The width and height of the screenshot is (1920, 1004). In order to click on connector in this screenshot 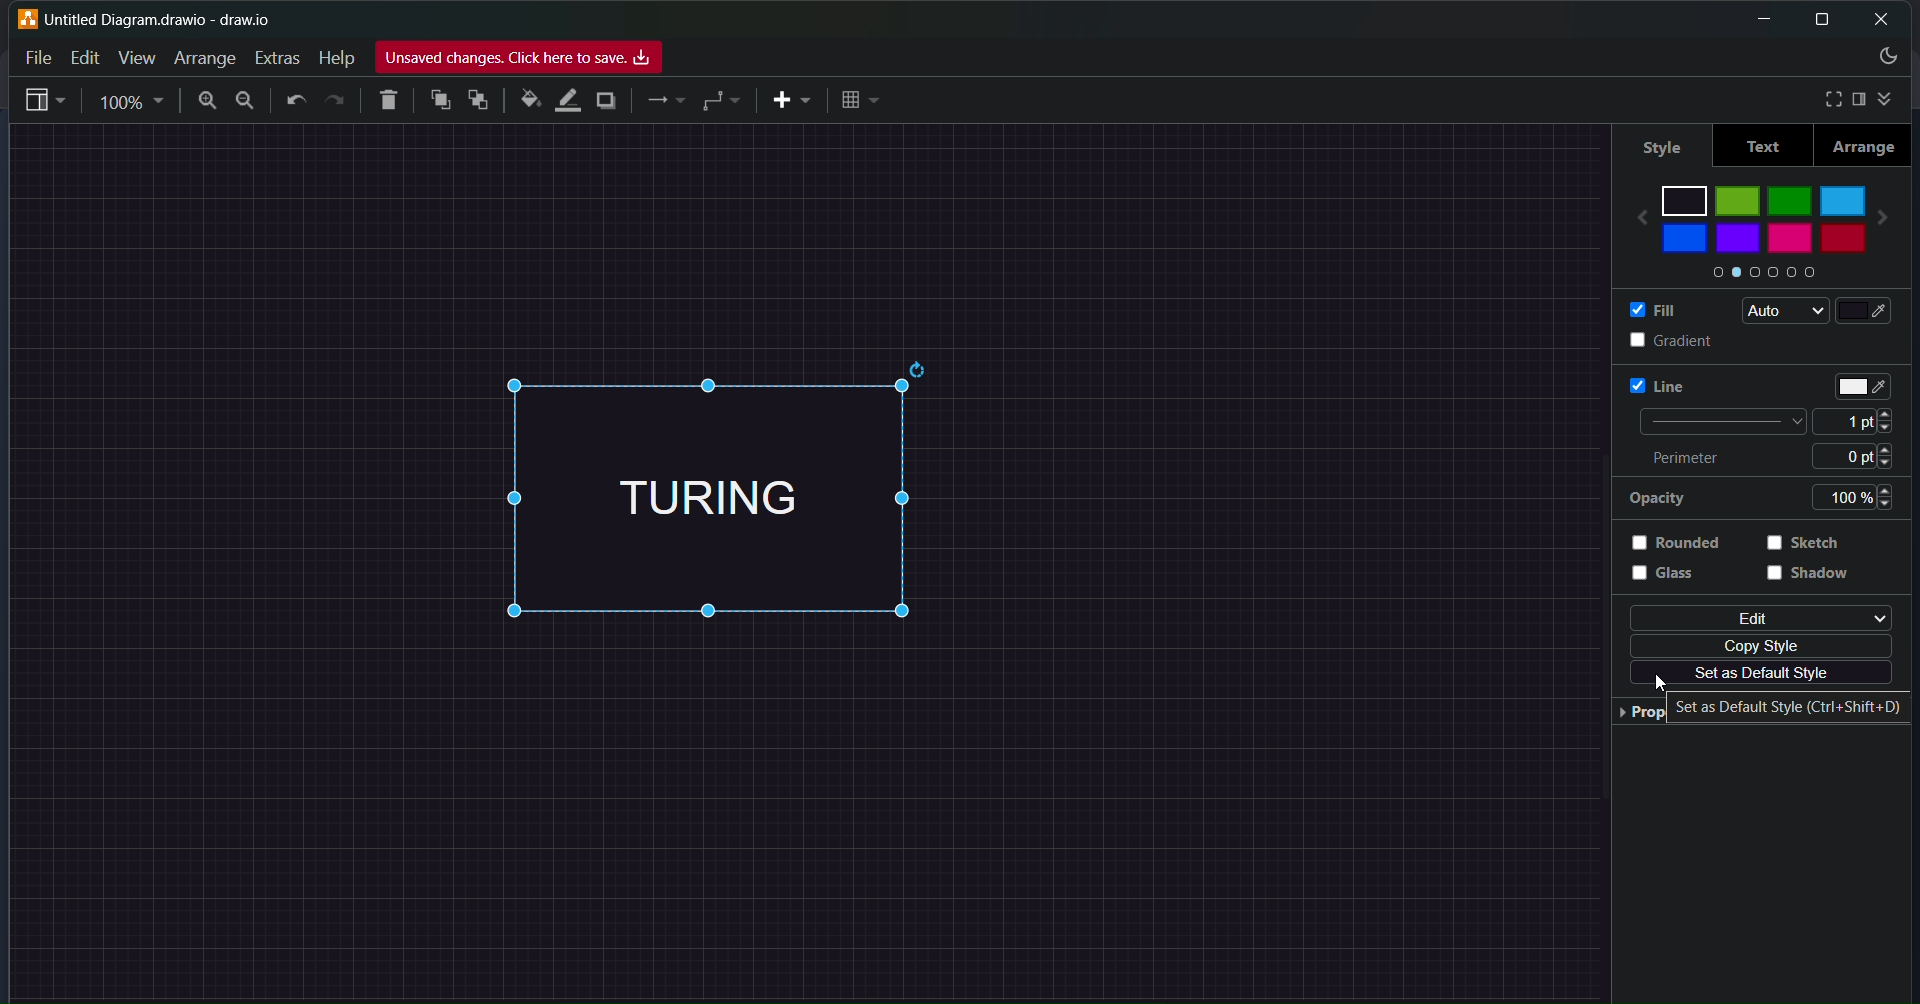, I will do `click(722, 100)`.